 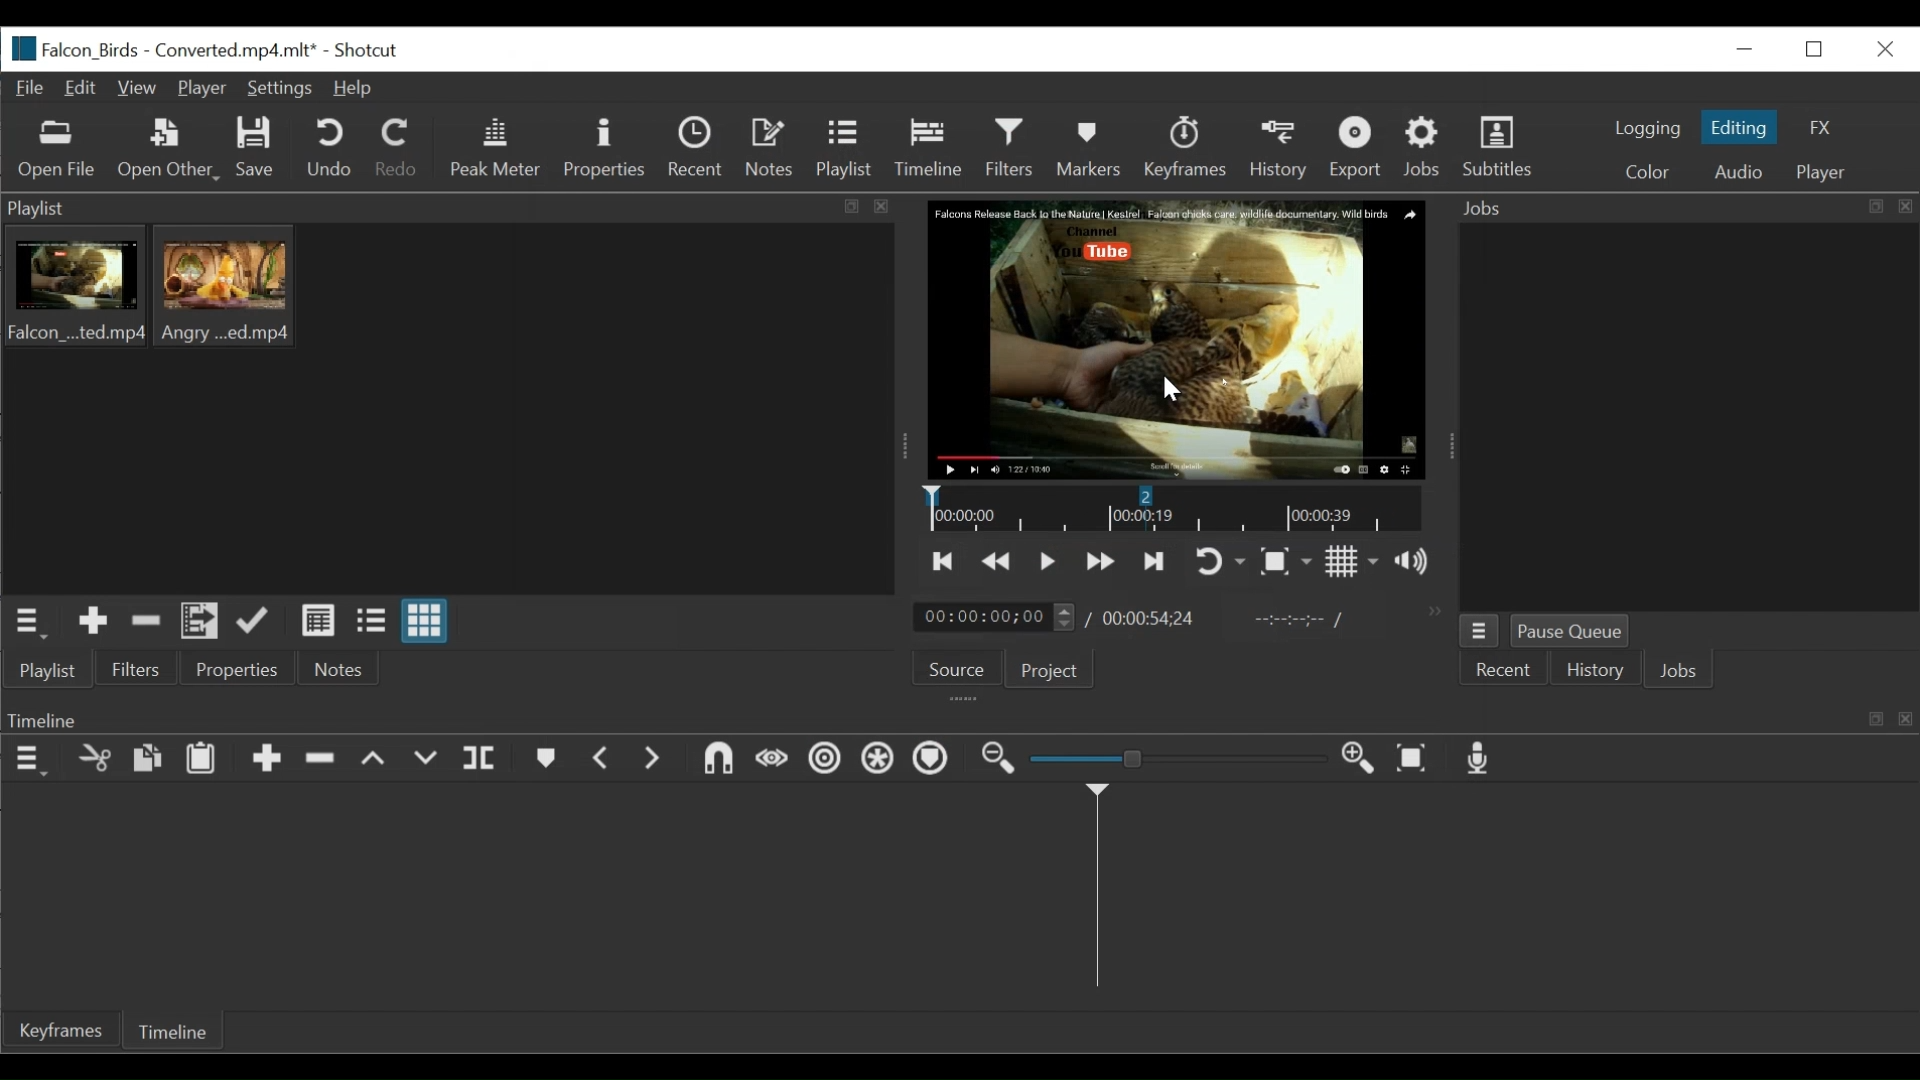 I want to click on Scrub while dragging, so click(x=772, y=760).